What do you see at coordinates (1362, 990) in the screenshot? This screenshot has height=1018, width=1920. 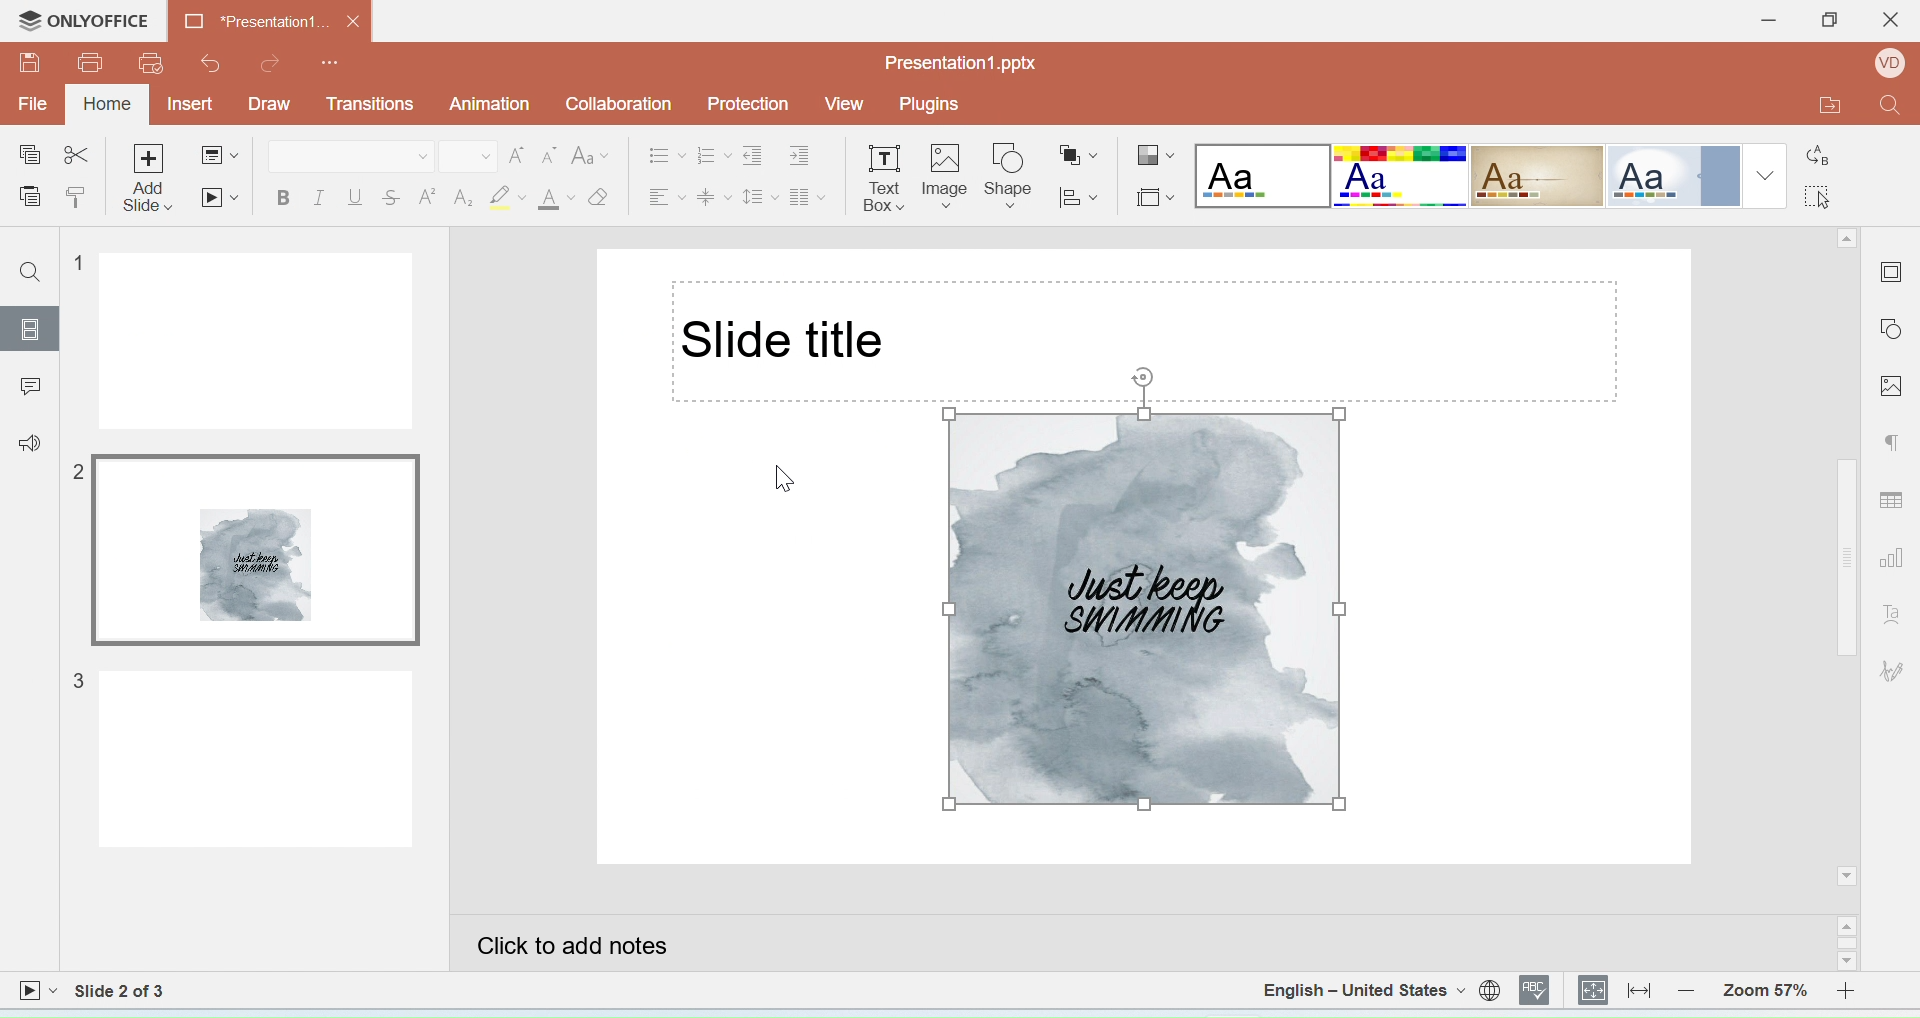 I see `Set text language` at bounding box center [1362, 990].